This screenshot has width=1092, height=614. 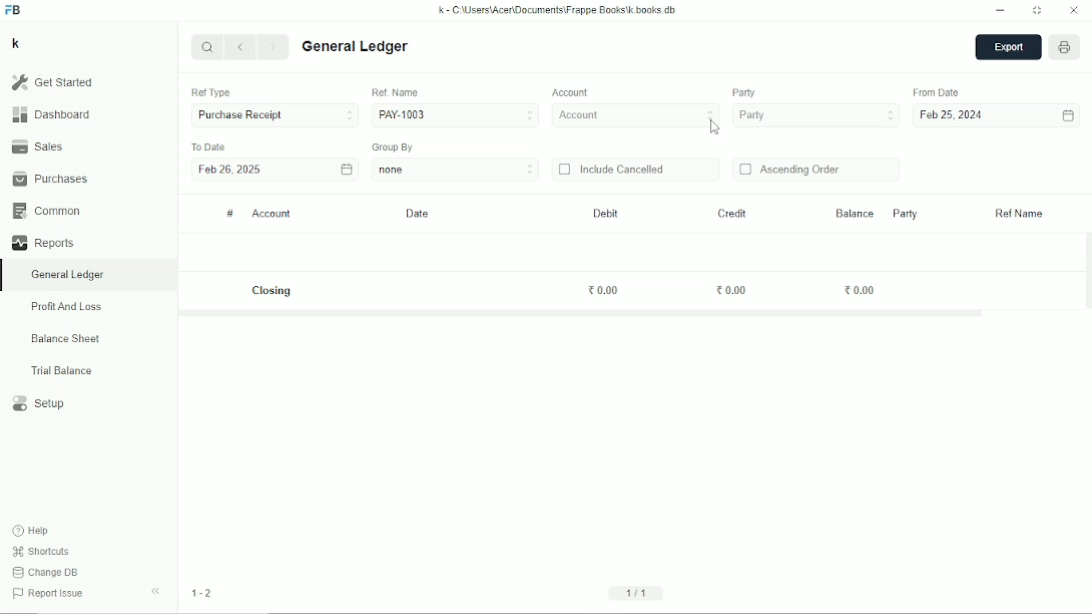 I want to click on Export, so click(x=1008, y=48).